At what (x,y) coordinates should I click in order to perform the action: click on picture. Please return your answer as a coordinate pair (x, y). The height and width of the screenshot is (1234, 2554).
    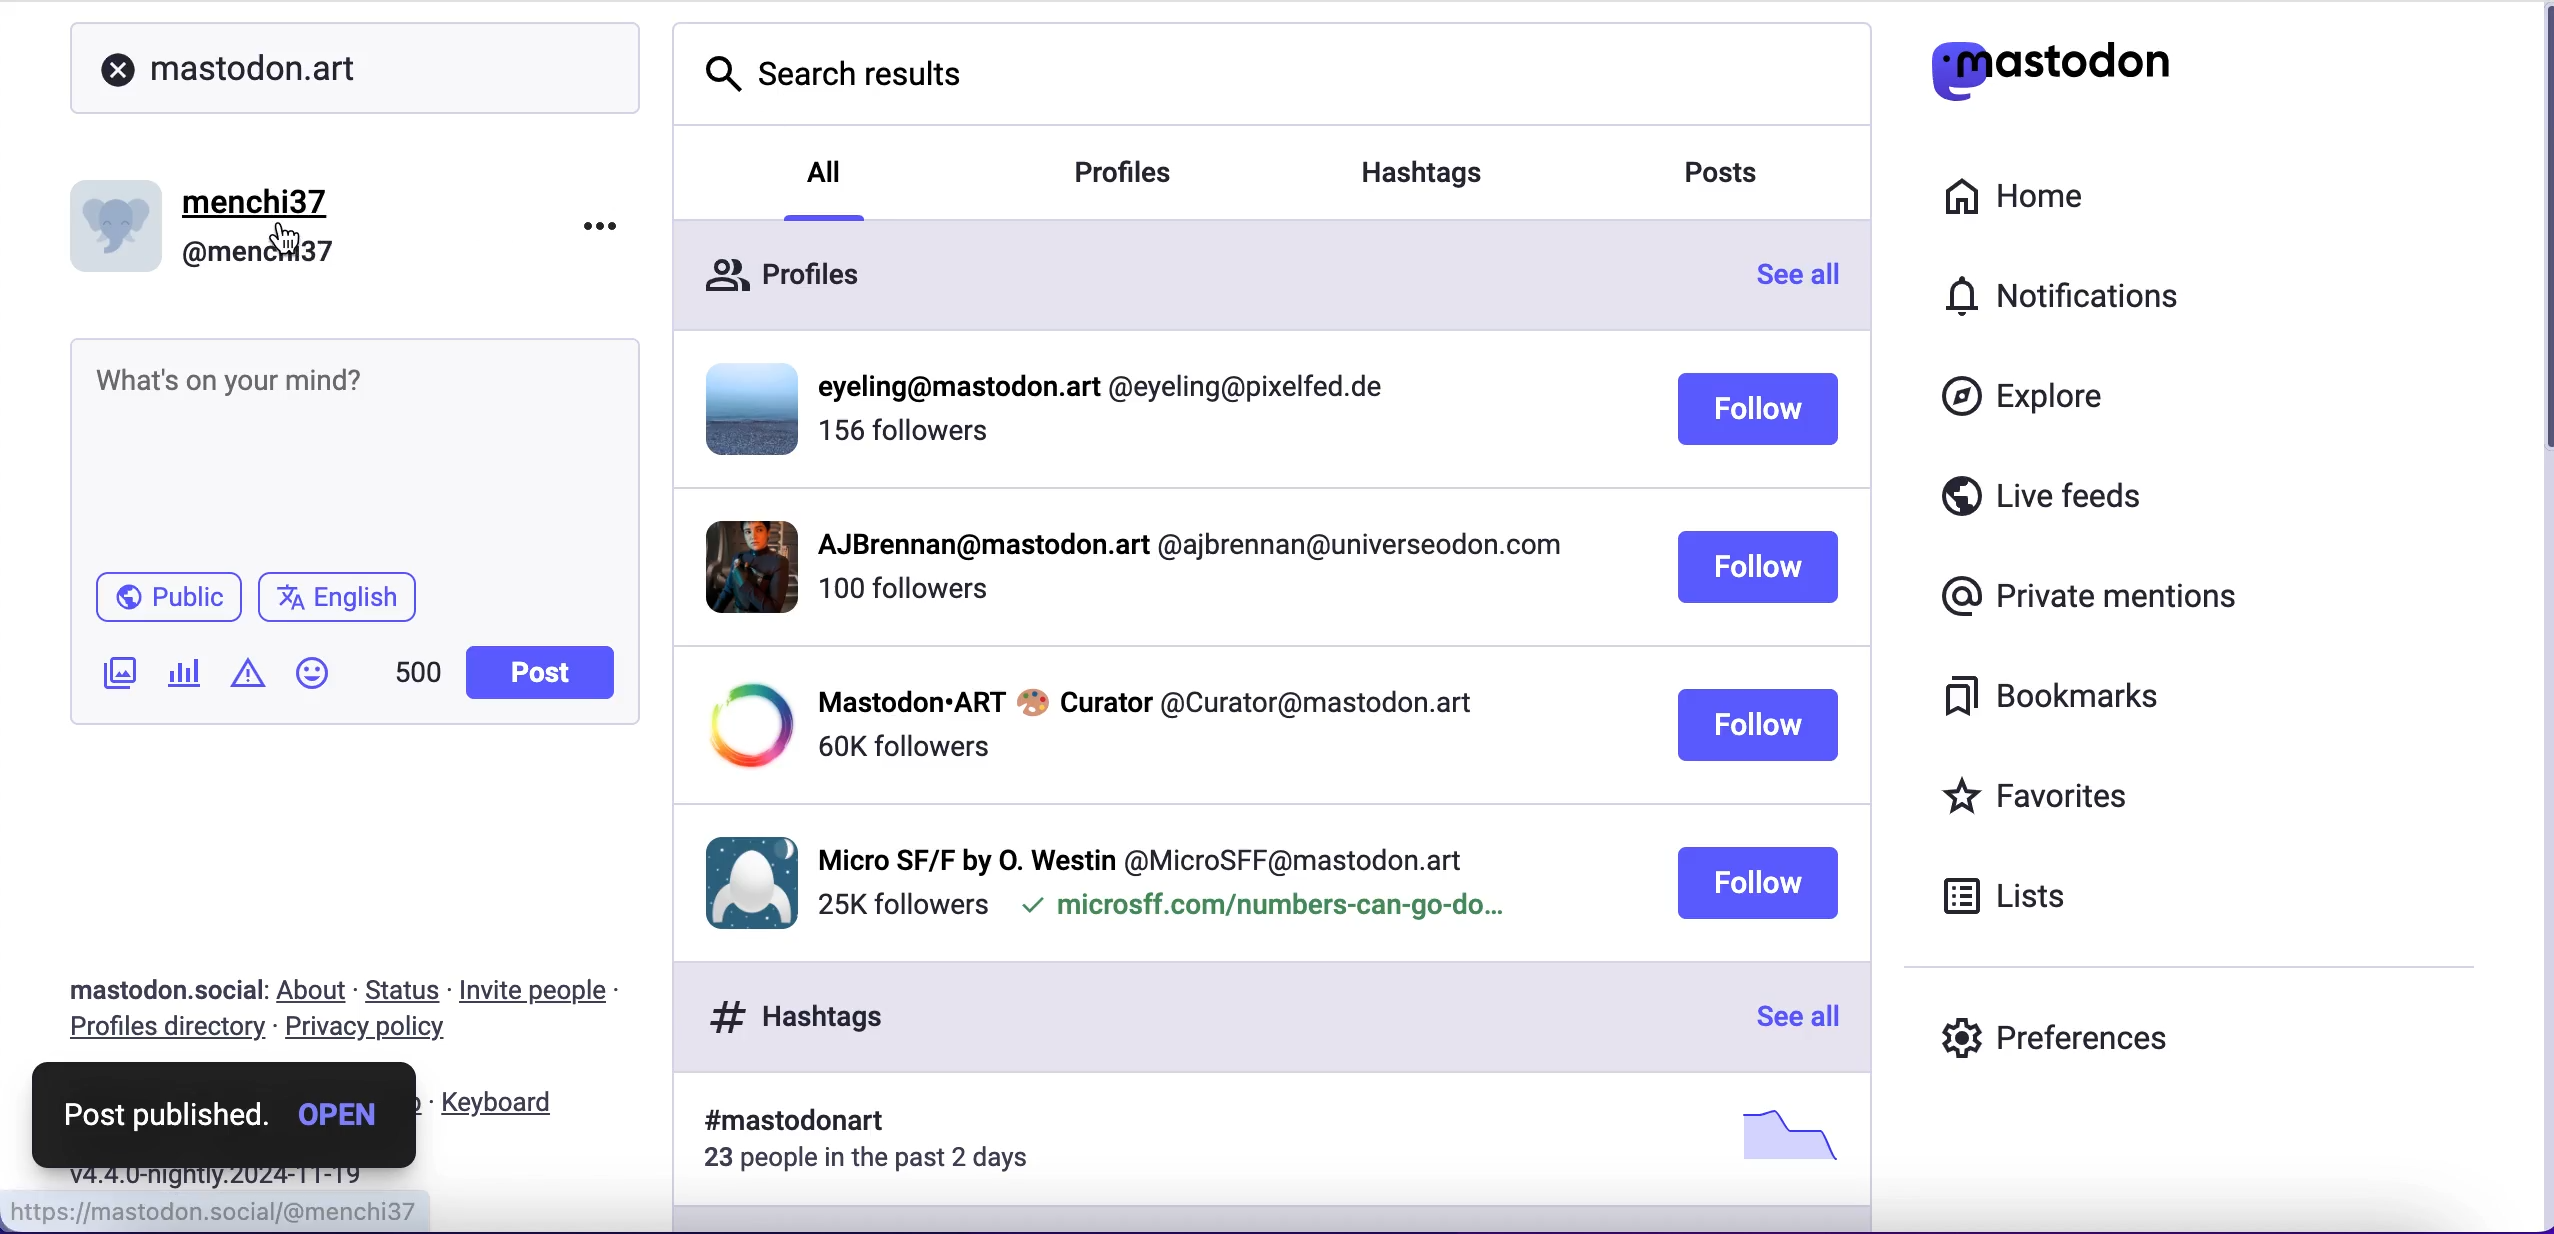
    Looking at the image, I should click on (1777, 1135).